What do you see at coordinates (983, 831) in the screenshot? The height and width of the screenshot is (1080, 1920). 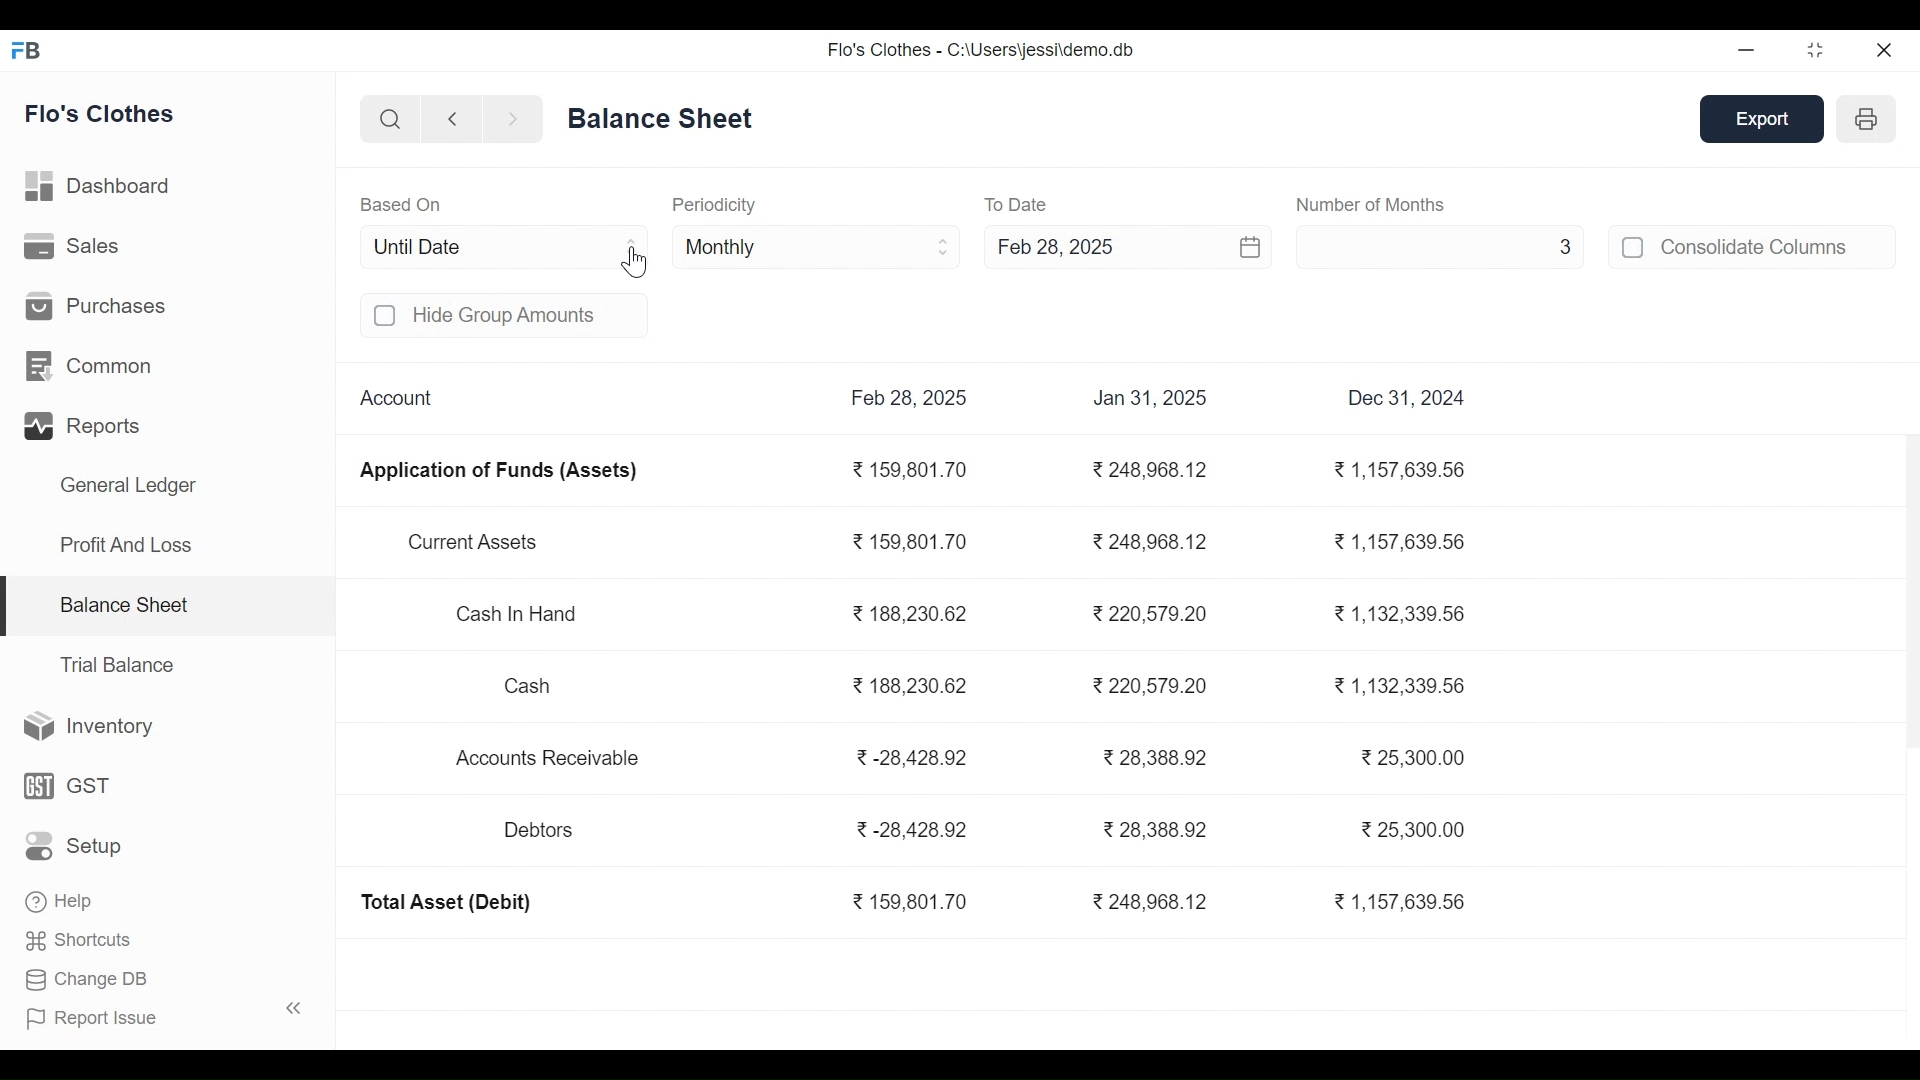 I see `Debtors %-28,428.92 % 28,388.92 ¥ 25,300.00` at bounding box center [983, 831].